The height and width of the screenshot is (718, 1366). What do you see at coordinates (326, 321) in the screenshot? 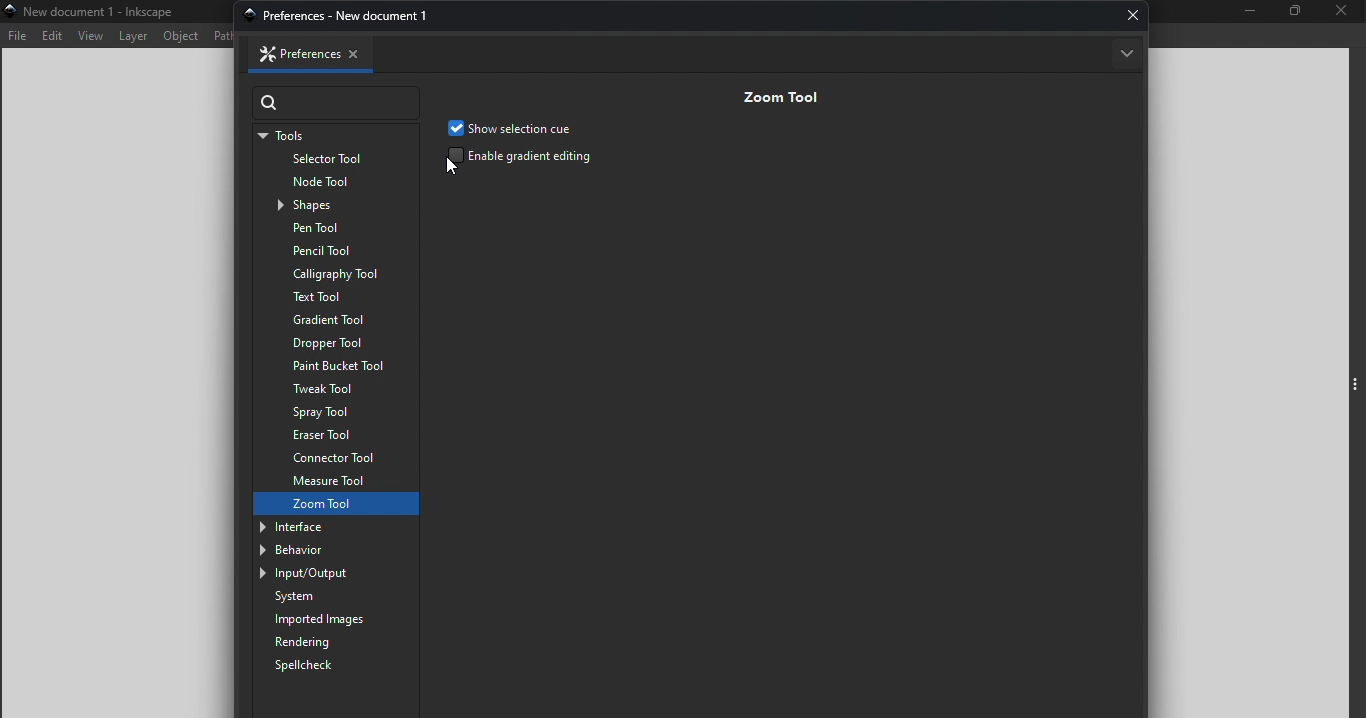
I see `Gradient tool` at bounding box center [326, 321].